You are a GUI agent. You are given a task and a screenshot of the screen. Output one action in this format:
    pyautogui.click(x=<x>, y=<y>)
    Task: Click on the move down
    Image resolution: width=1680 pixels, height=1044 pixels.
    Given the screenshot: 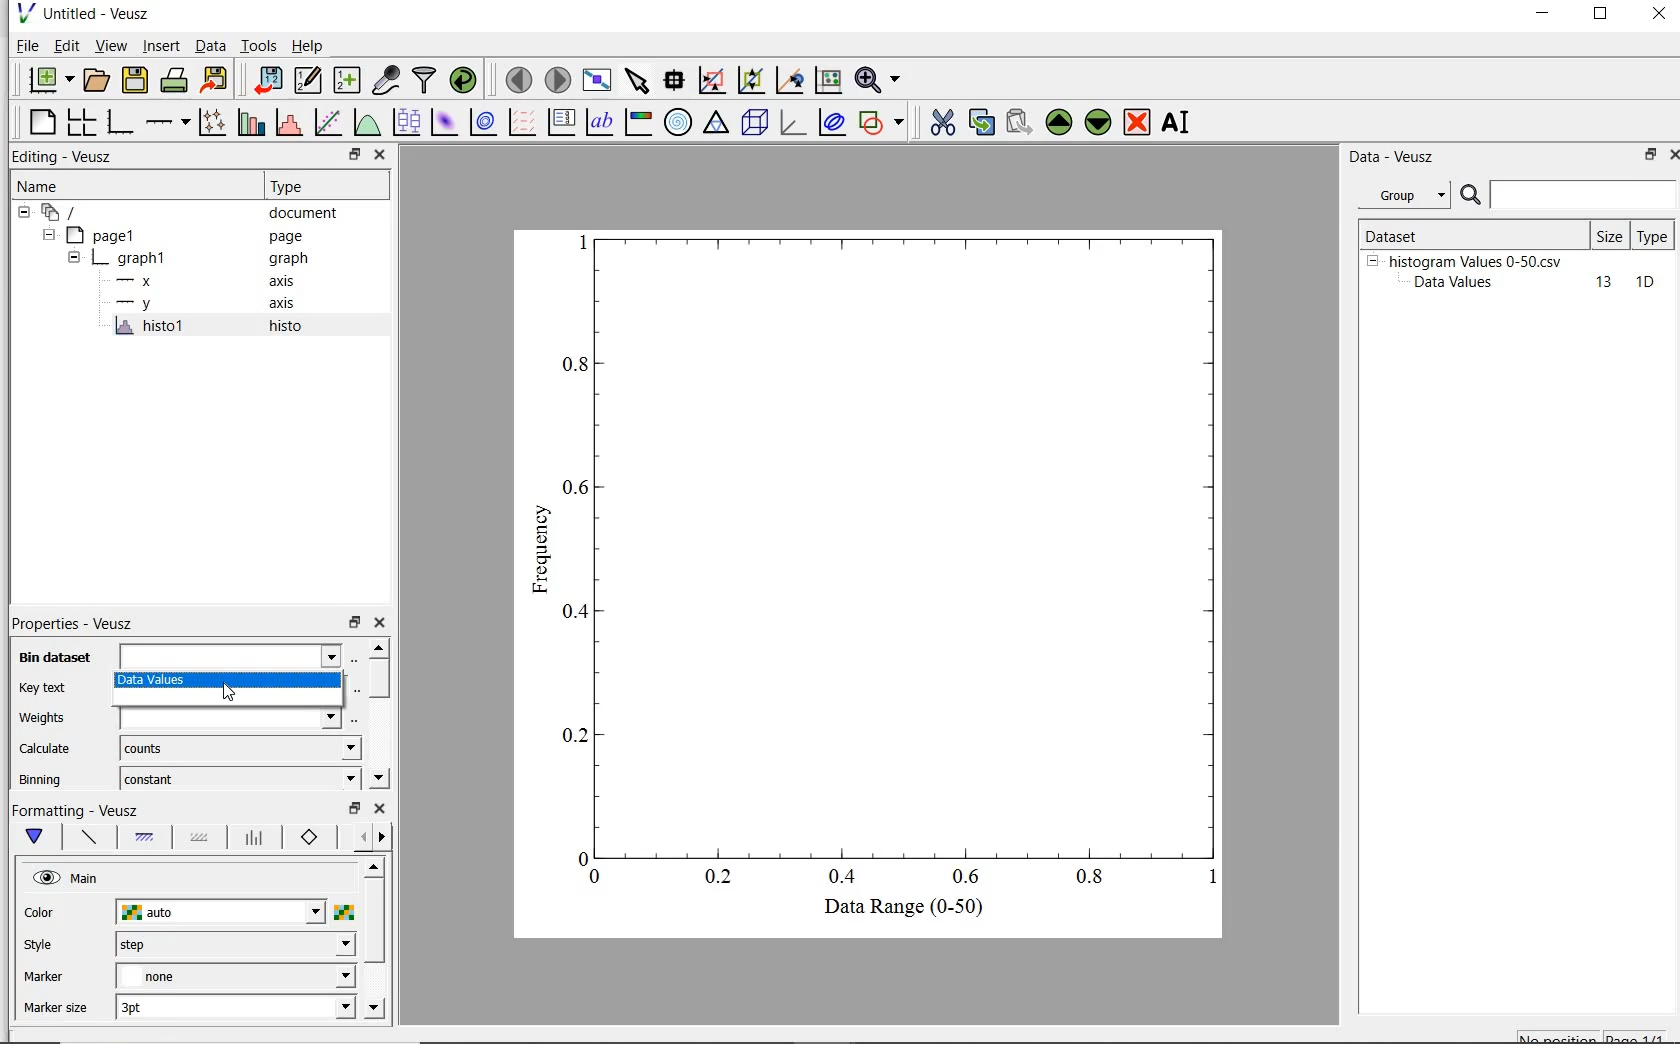 What is the action you would take?
    pyautogui.click(x=378, y=776)
    